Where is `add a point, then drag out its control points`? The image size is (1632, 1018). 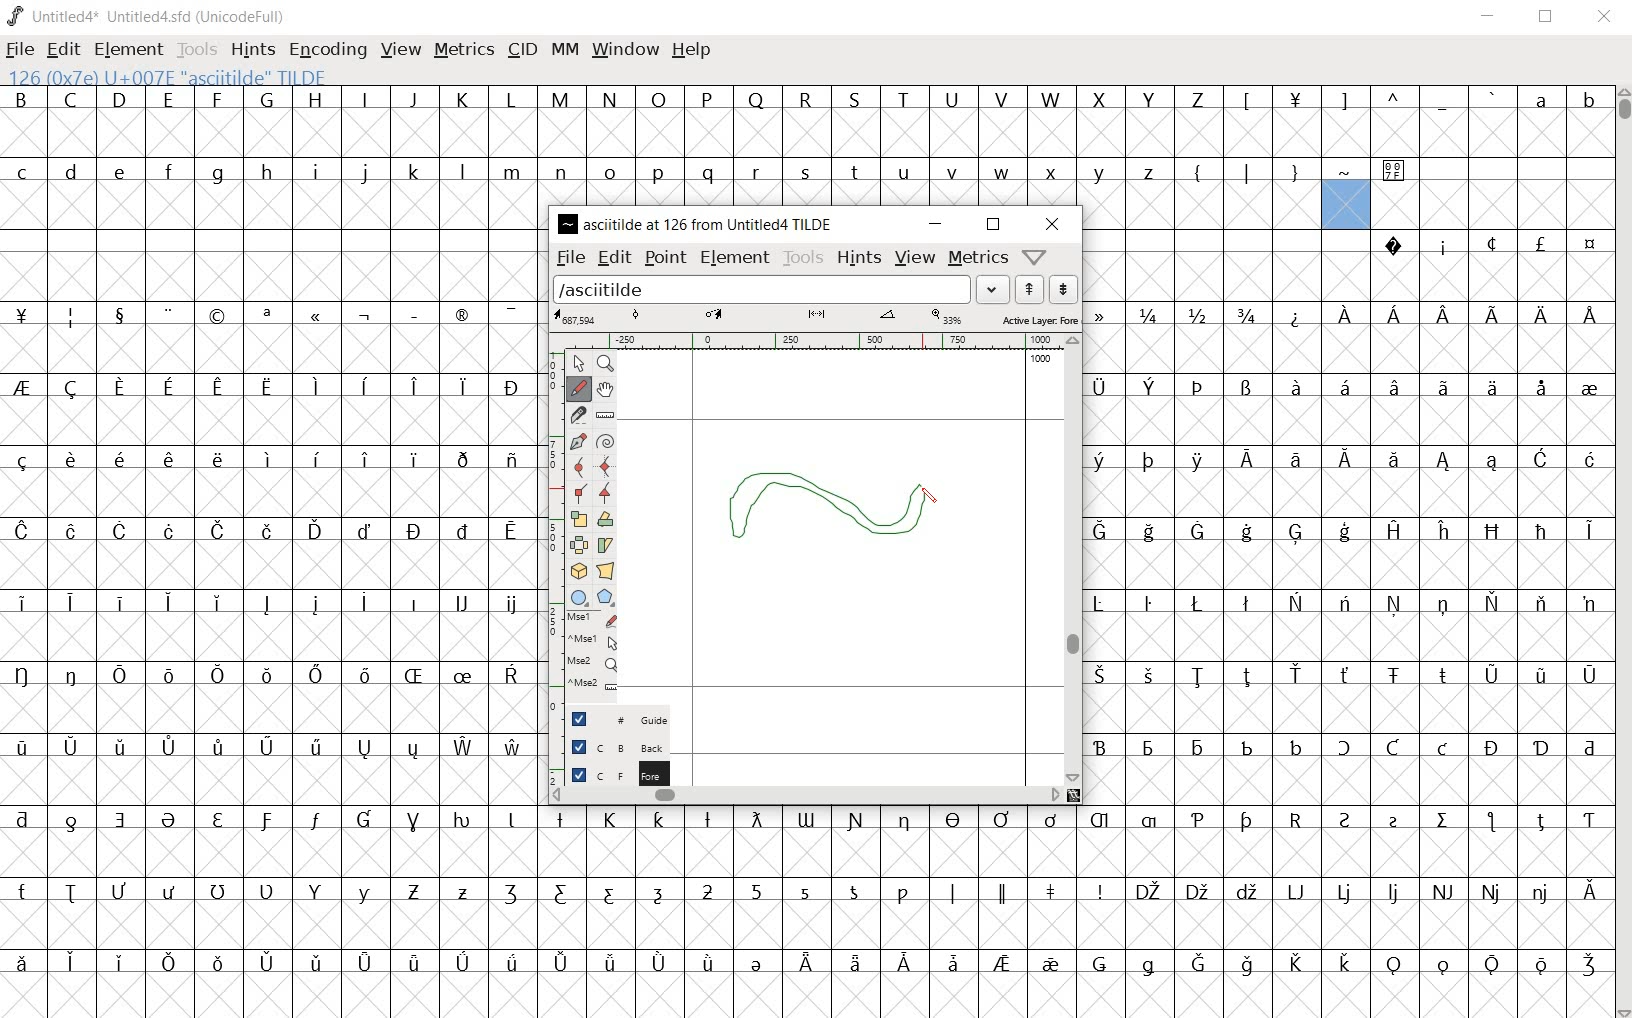
add a point, then drag out its control points is located at coordinates (576, 440).